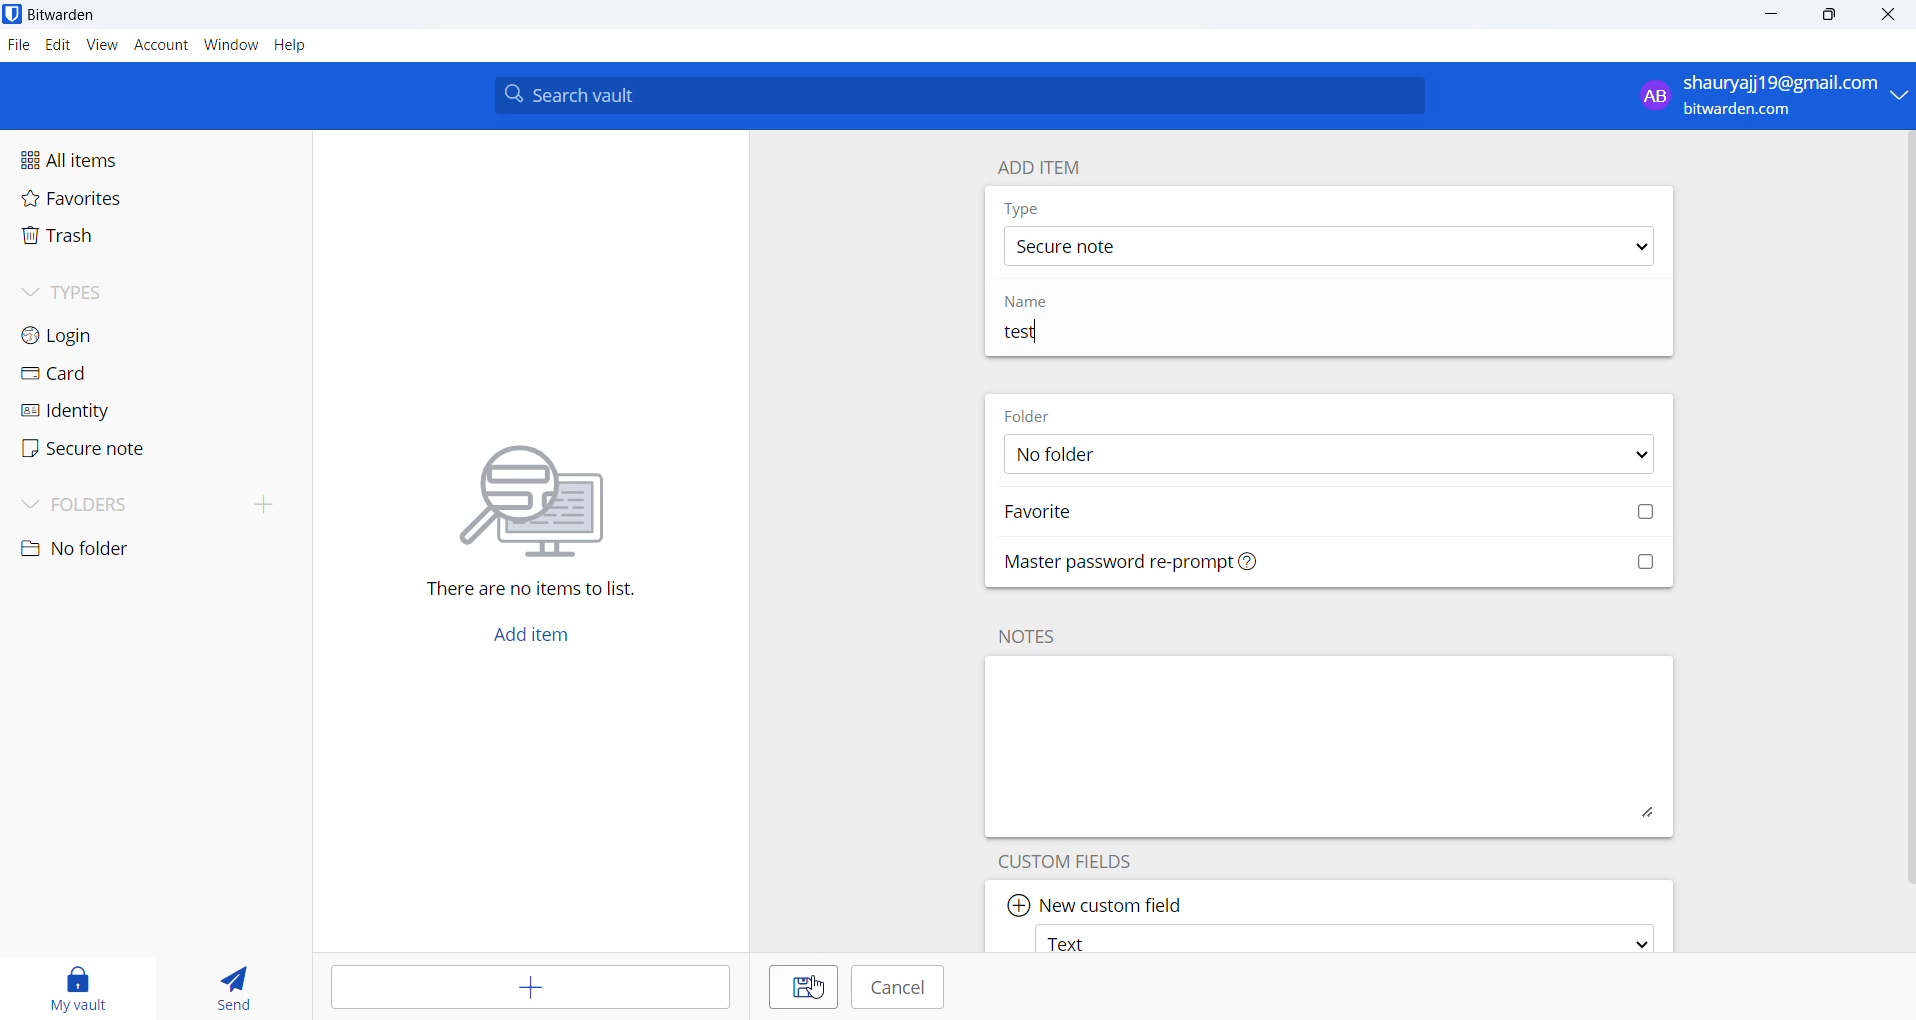 The image size is (1916, 1020). What do you see at coordinates (118, 550) in the screenshot?
I see `no folder` at bounding box center [118, 550].